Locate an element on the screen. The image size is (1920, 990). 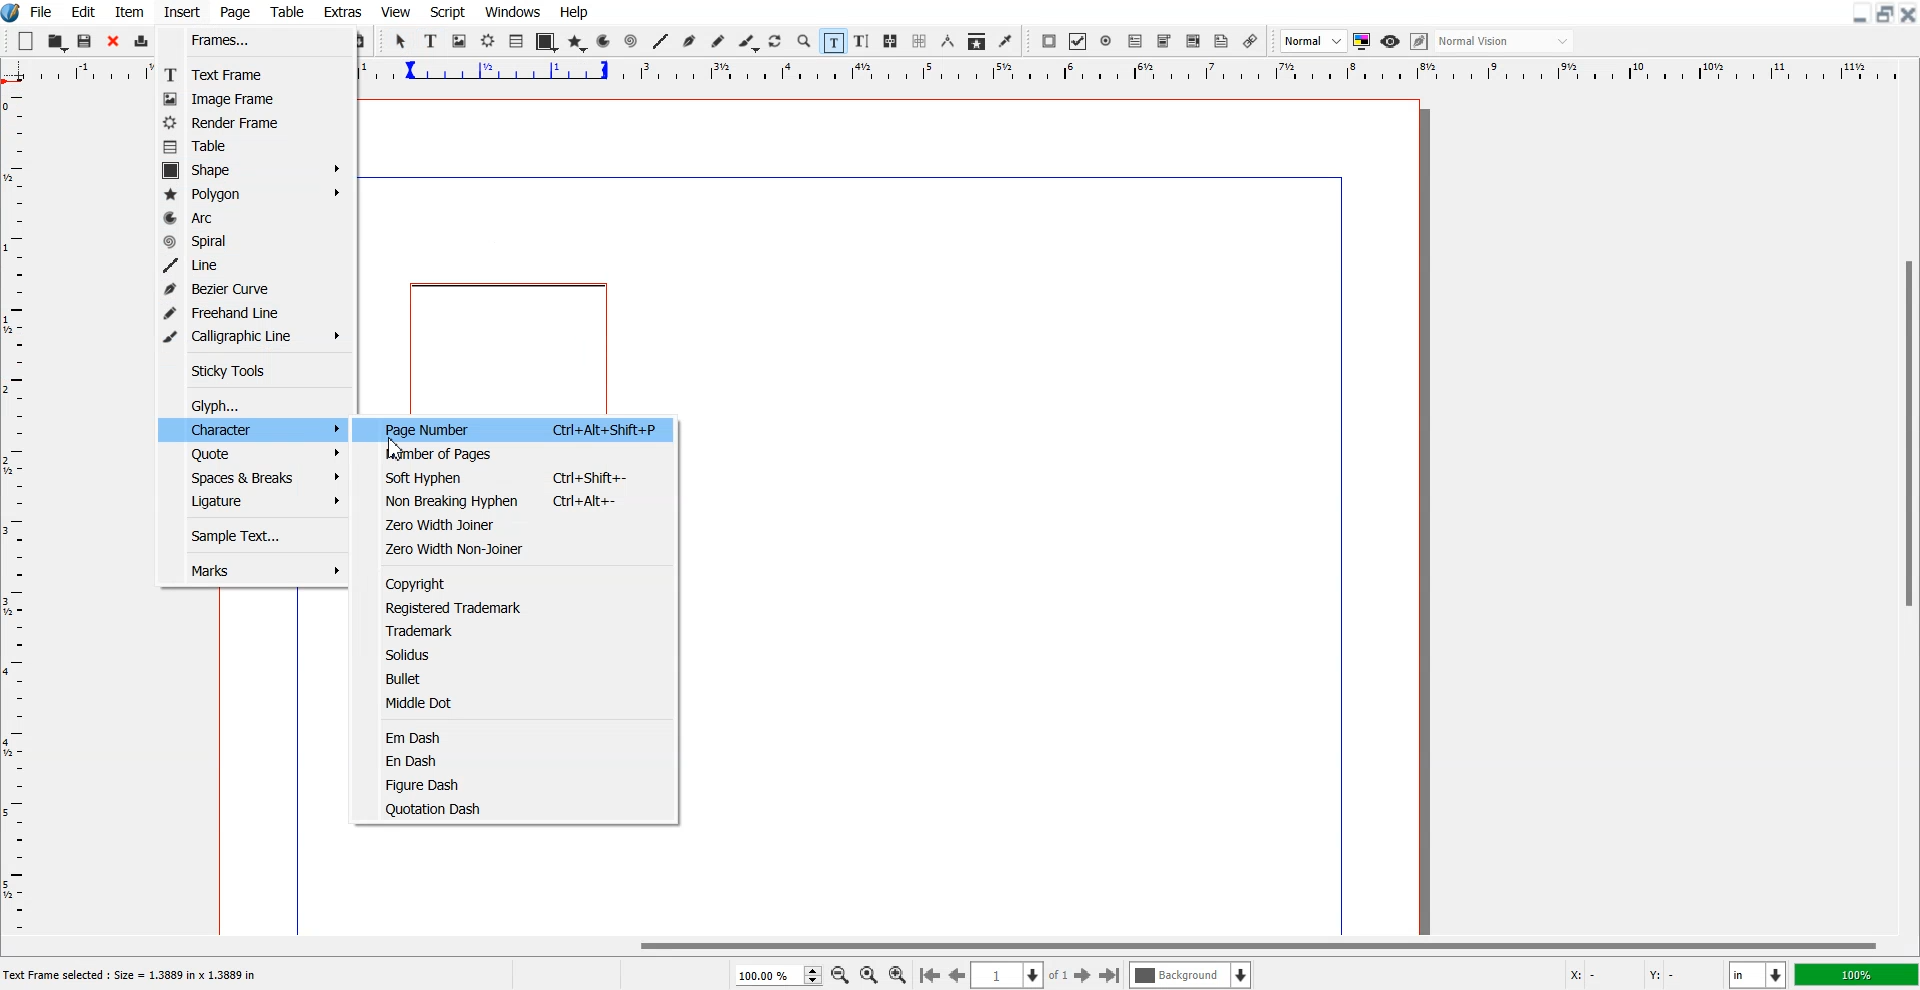
Text Frame is located at coordinates (432, 41).